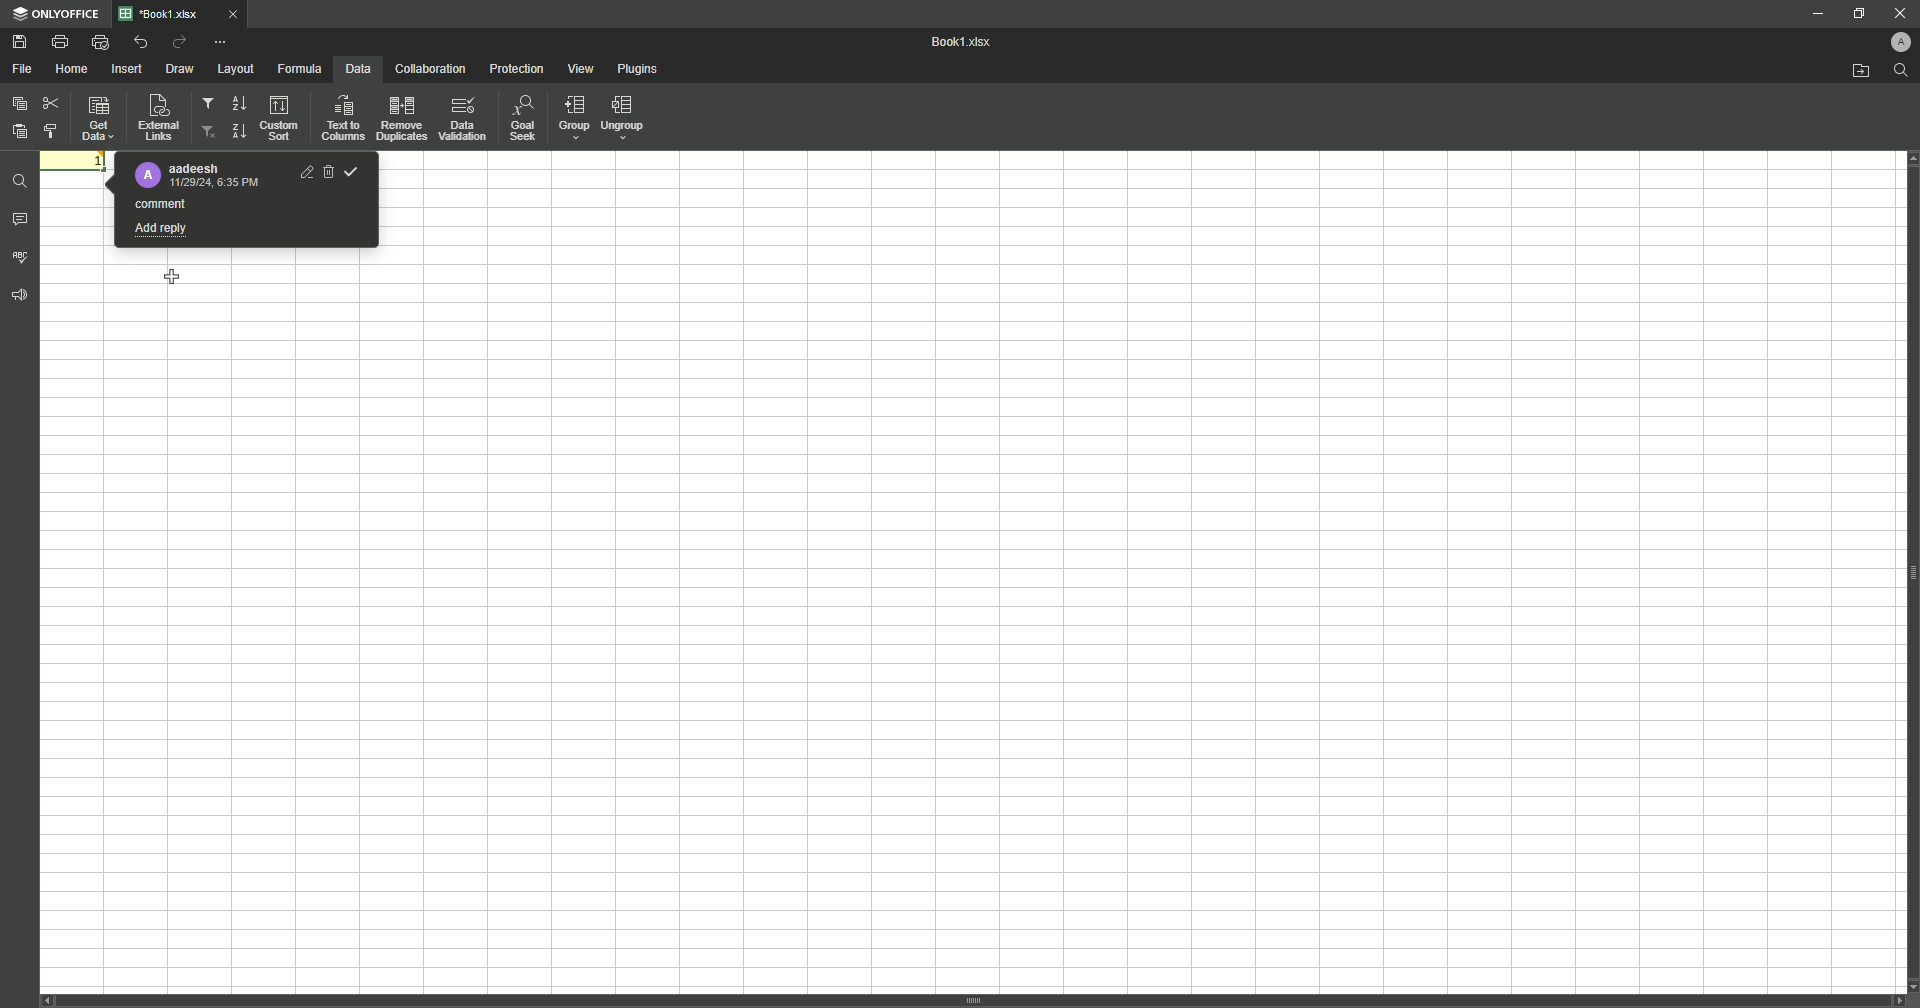 Image resolution: width=1920 pixels, height=1008 pixels. I want to click on Accept, so click(352, 171).